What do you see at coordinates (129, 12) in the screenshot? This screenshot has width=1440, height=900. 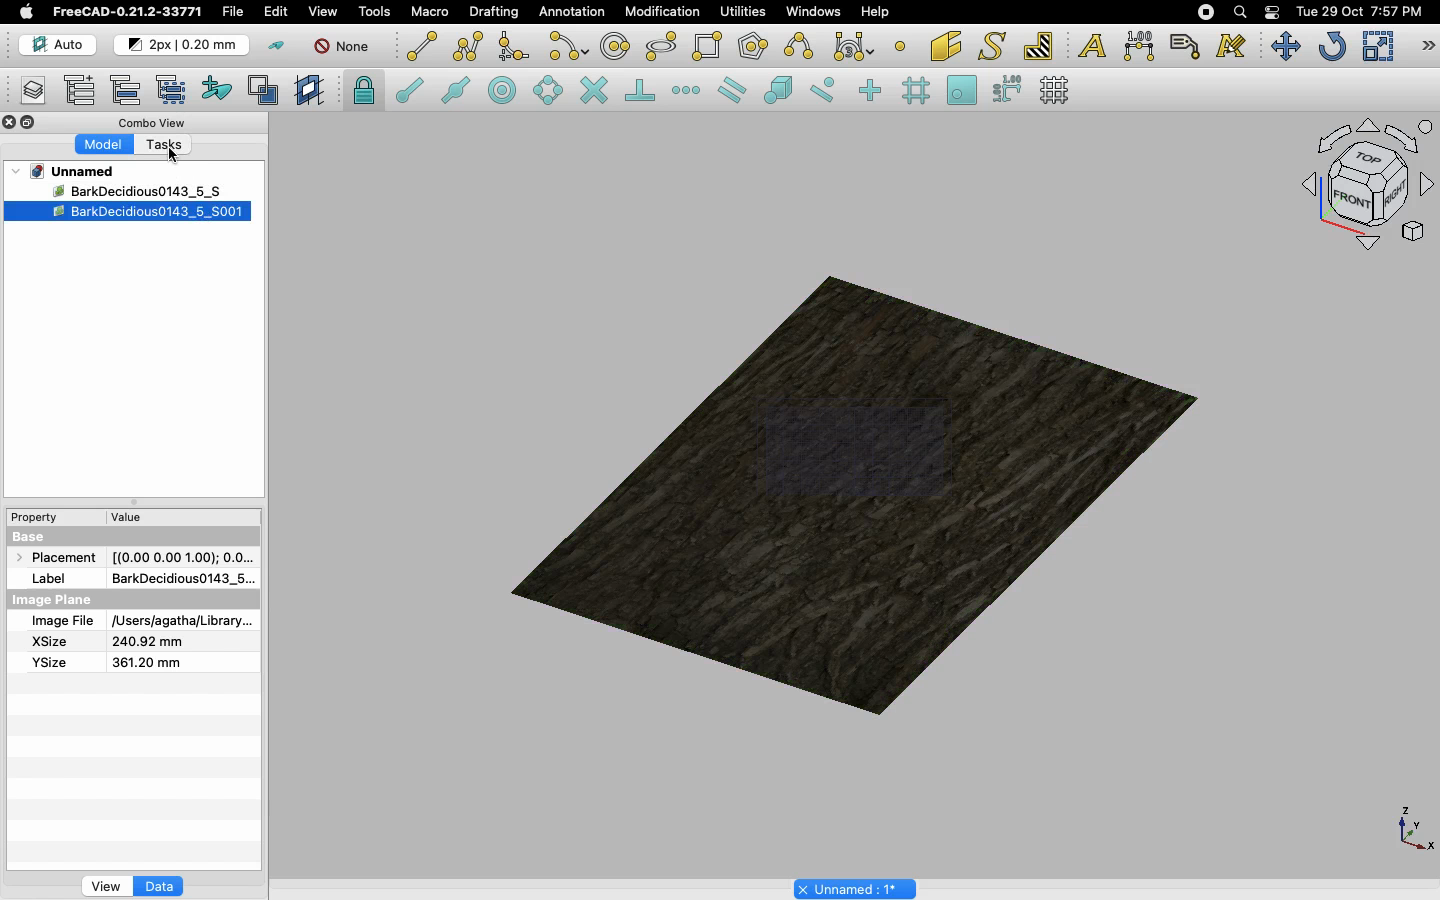 I see `FreeCAD` at bounding box center [129, 12].